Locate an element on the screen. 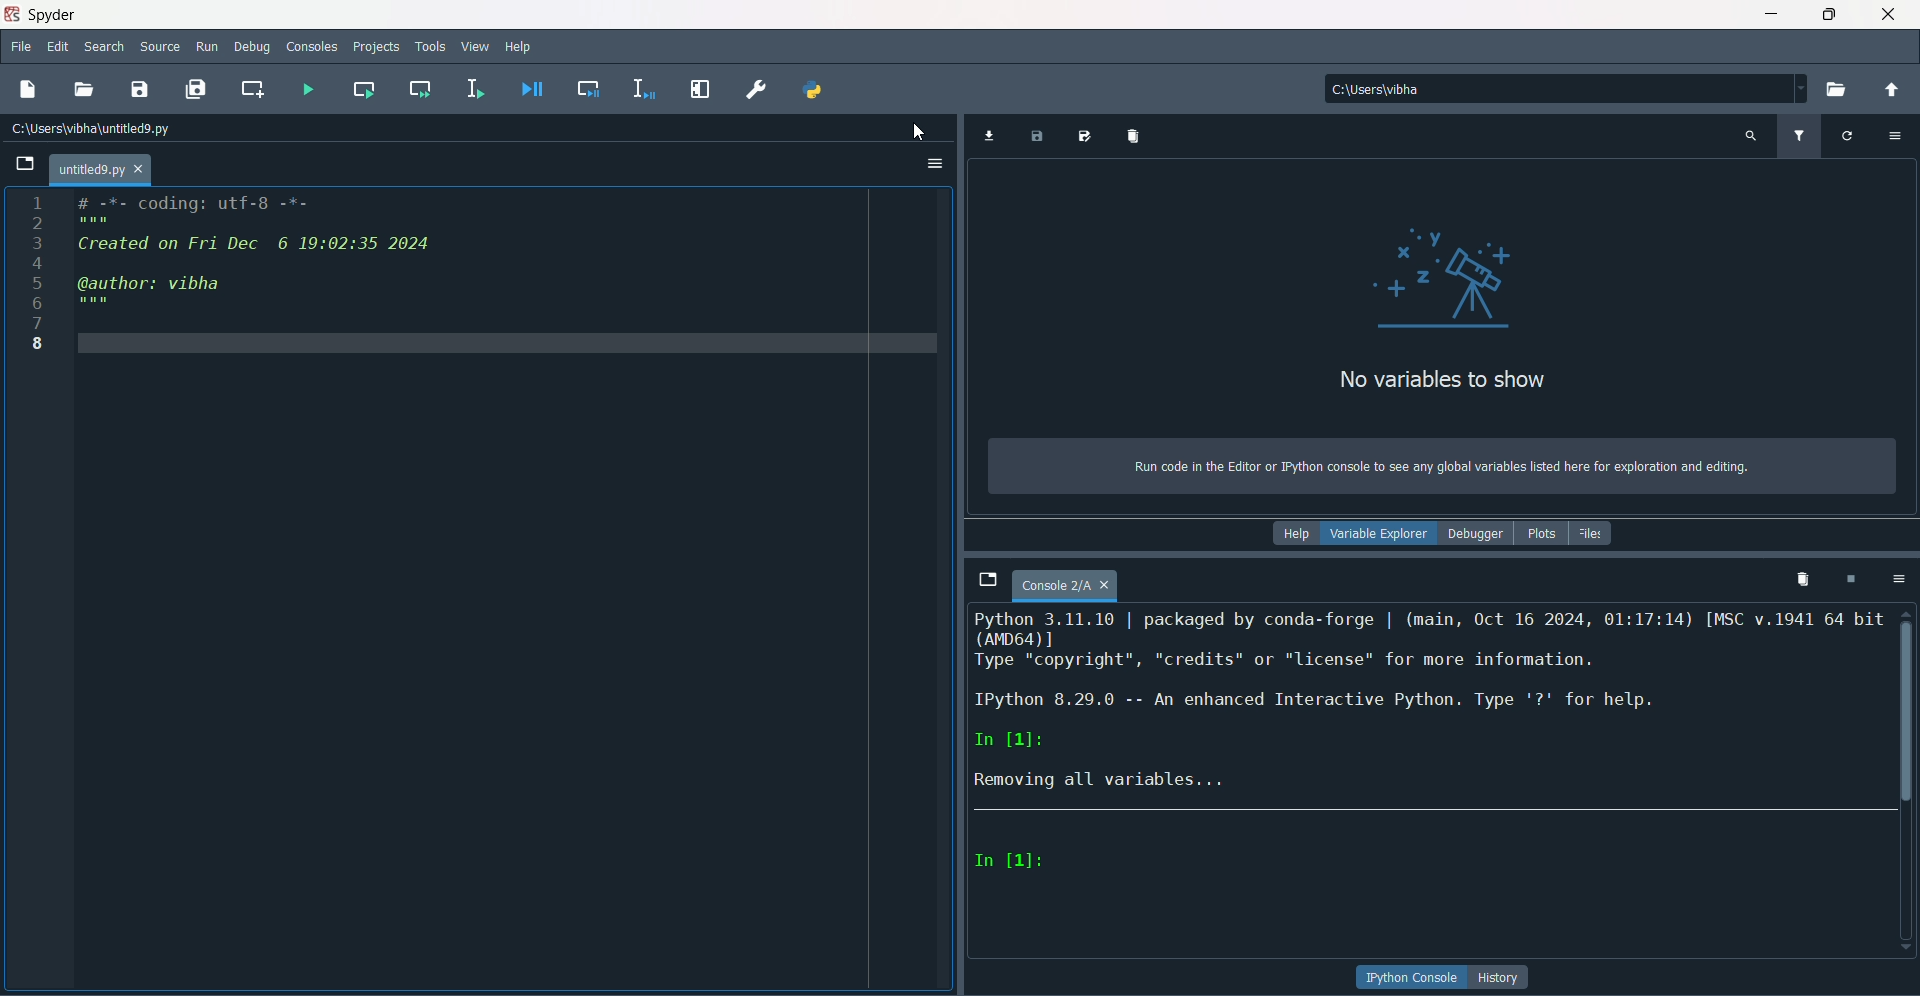 The image size is (1920, 996). consoles is located at coordinates (313, 46).